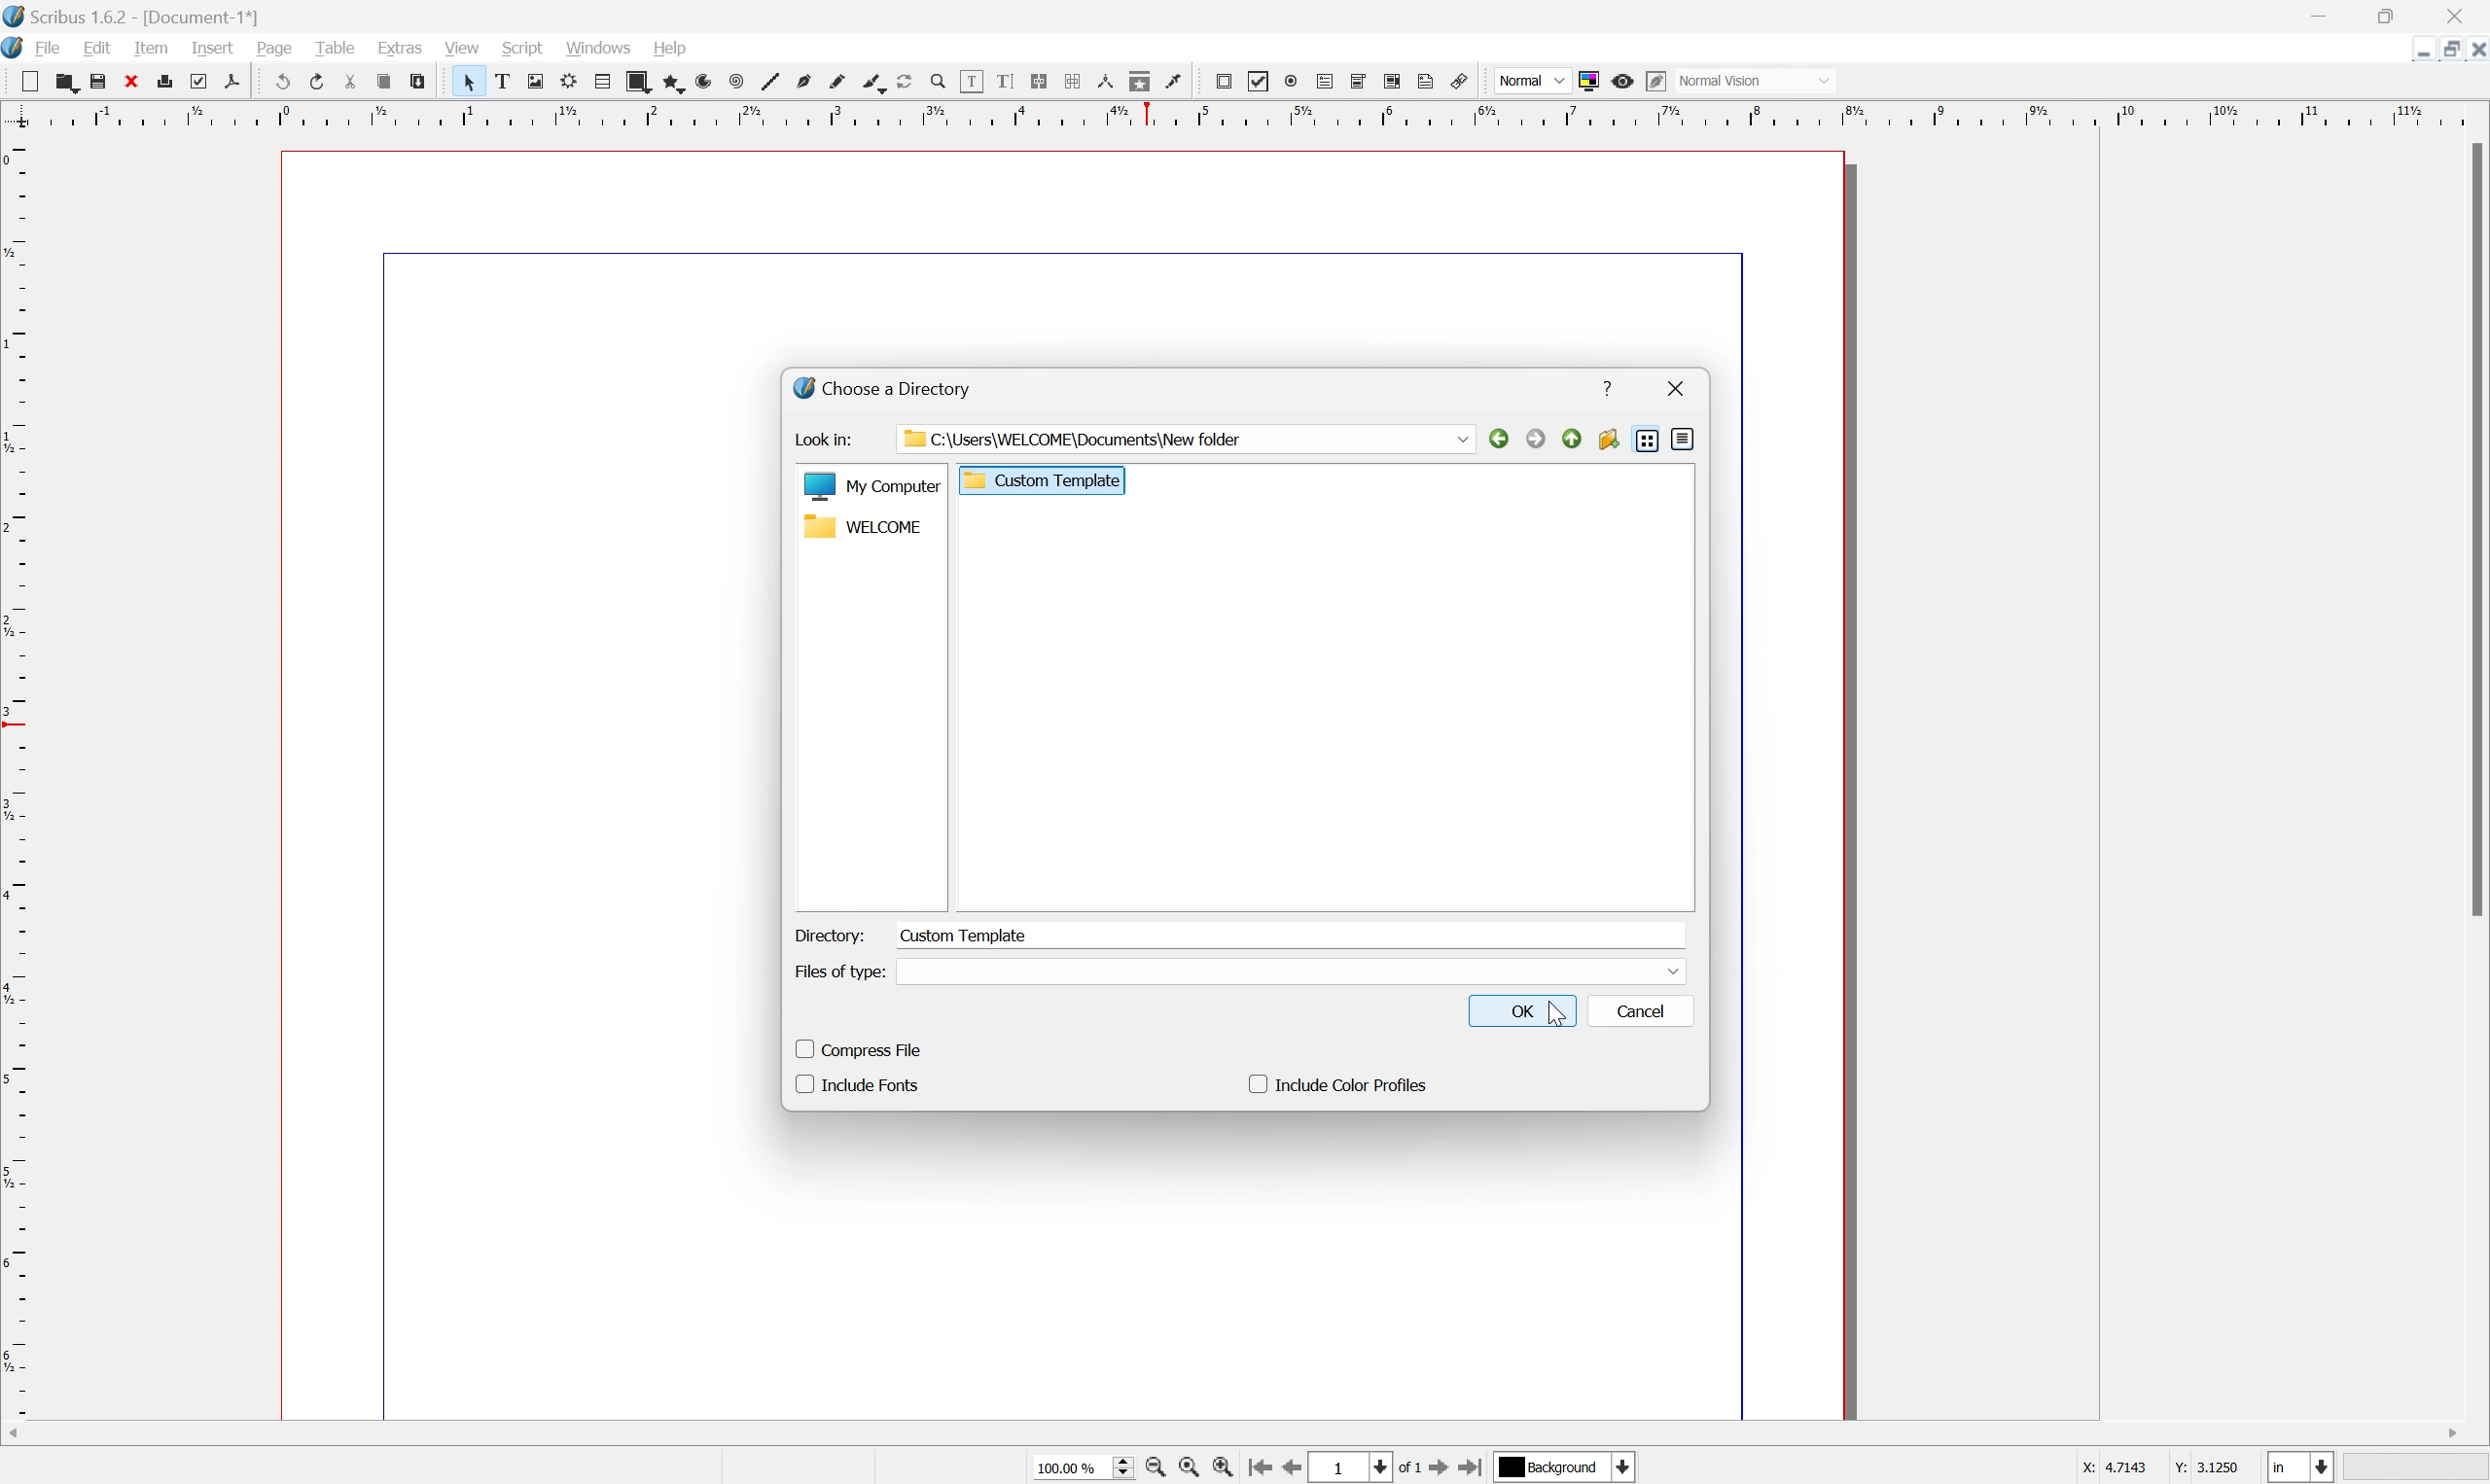 Image resolution: width=2490 pixels, height=1484 pixels. What do you see at coordinates (1679, 389) in the screenshot?
I see `close` at bounding box center [1679, 389].